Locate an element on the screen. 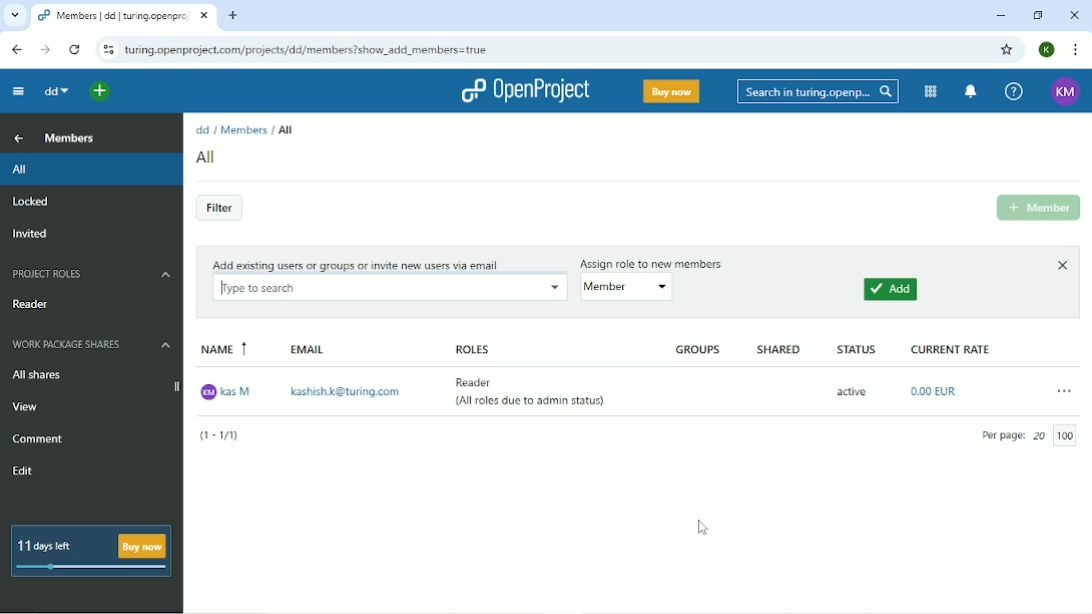 This screenshot has width=1092, height=614. Site is located at coordinates (306, 50).